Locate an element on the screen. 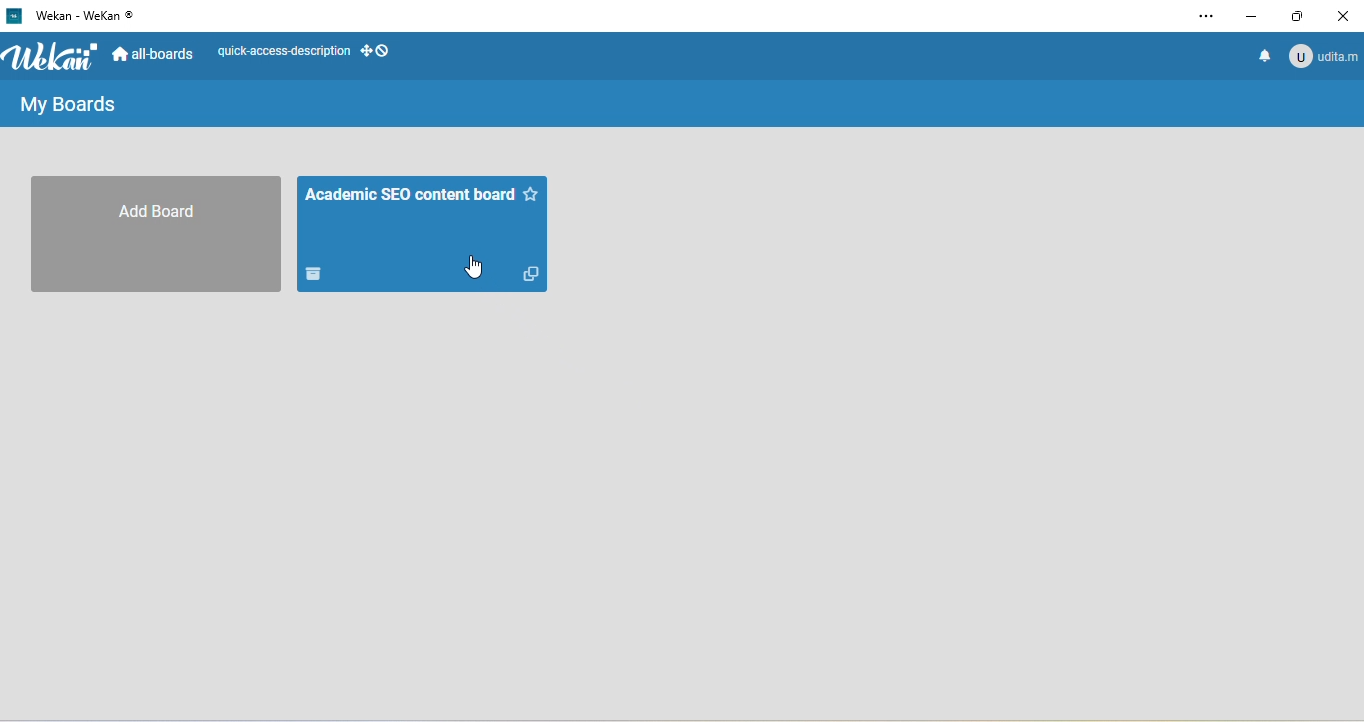 This screenshot has height=722, width=1364. close is located at coordinates (1346, 15).